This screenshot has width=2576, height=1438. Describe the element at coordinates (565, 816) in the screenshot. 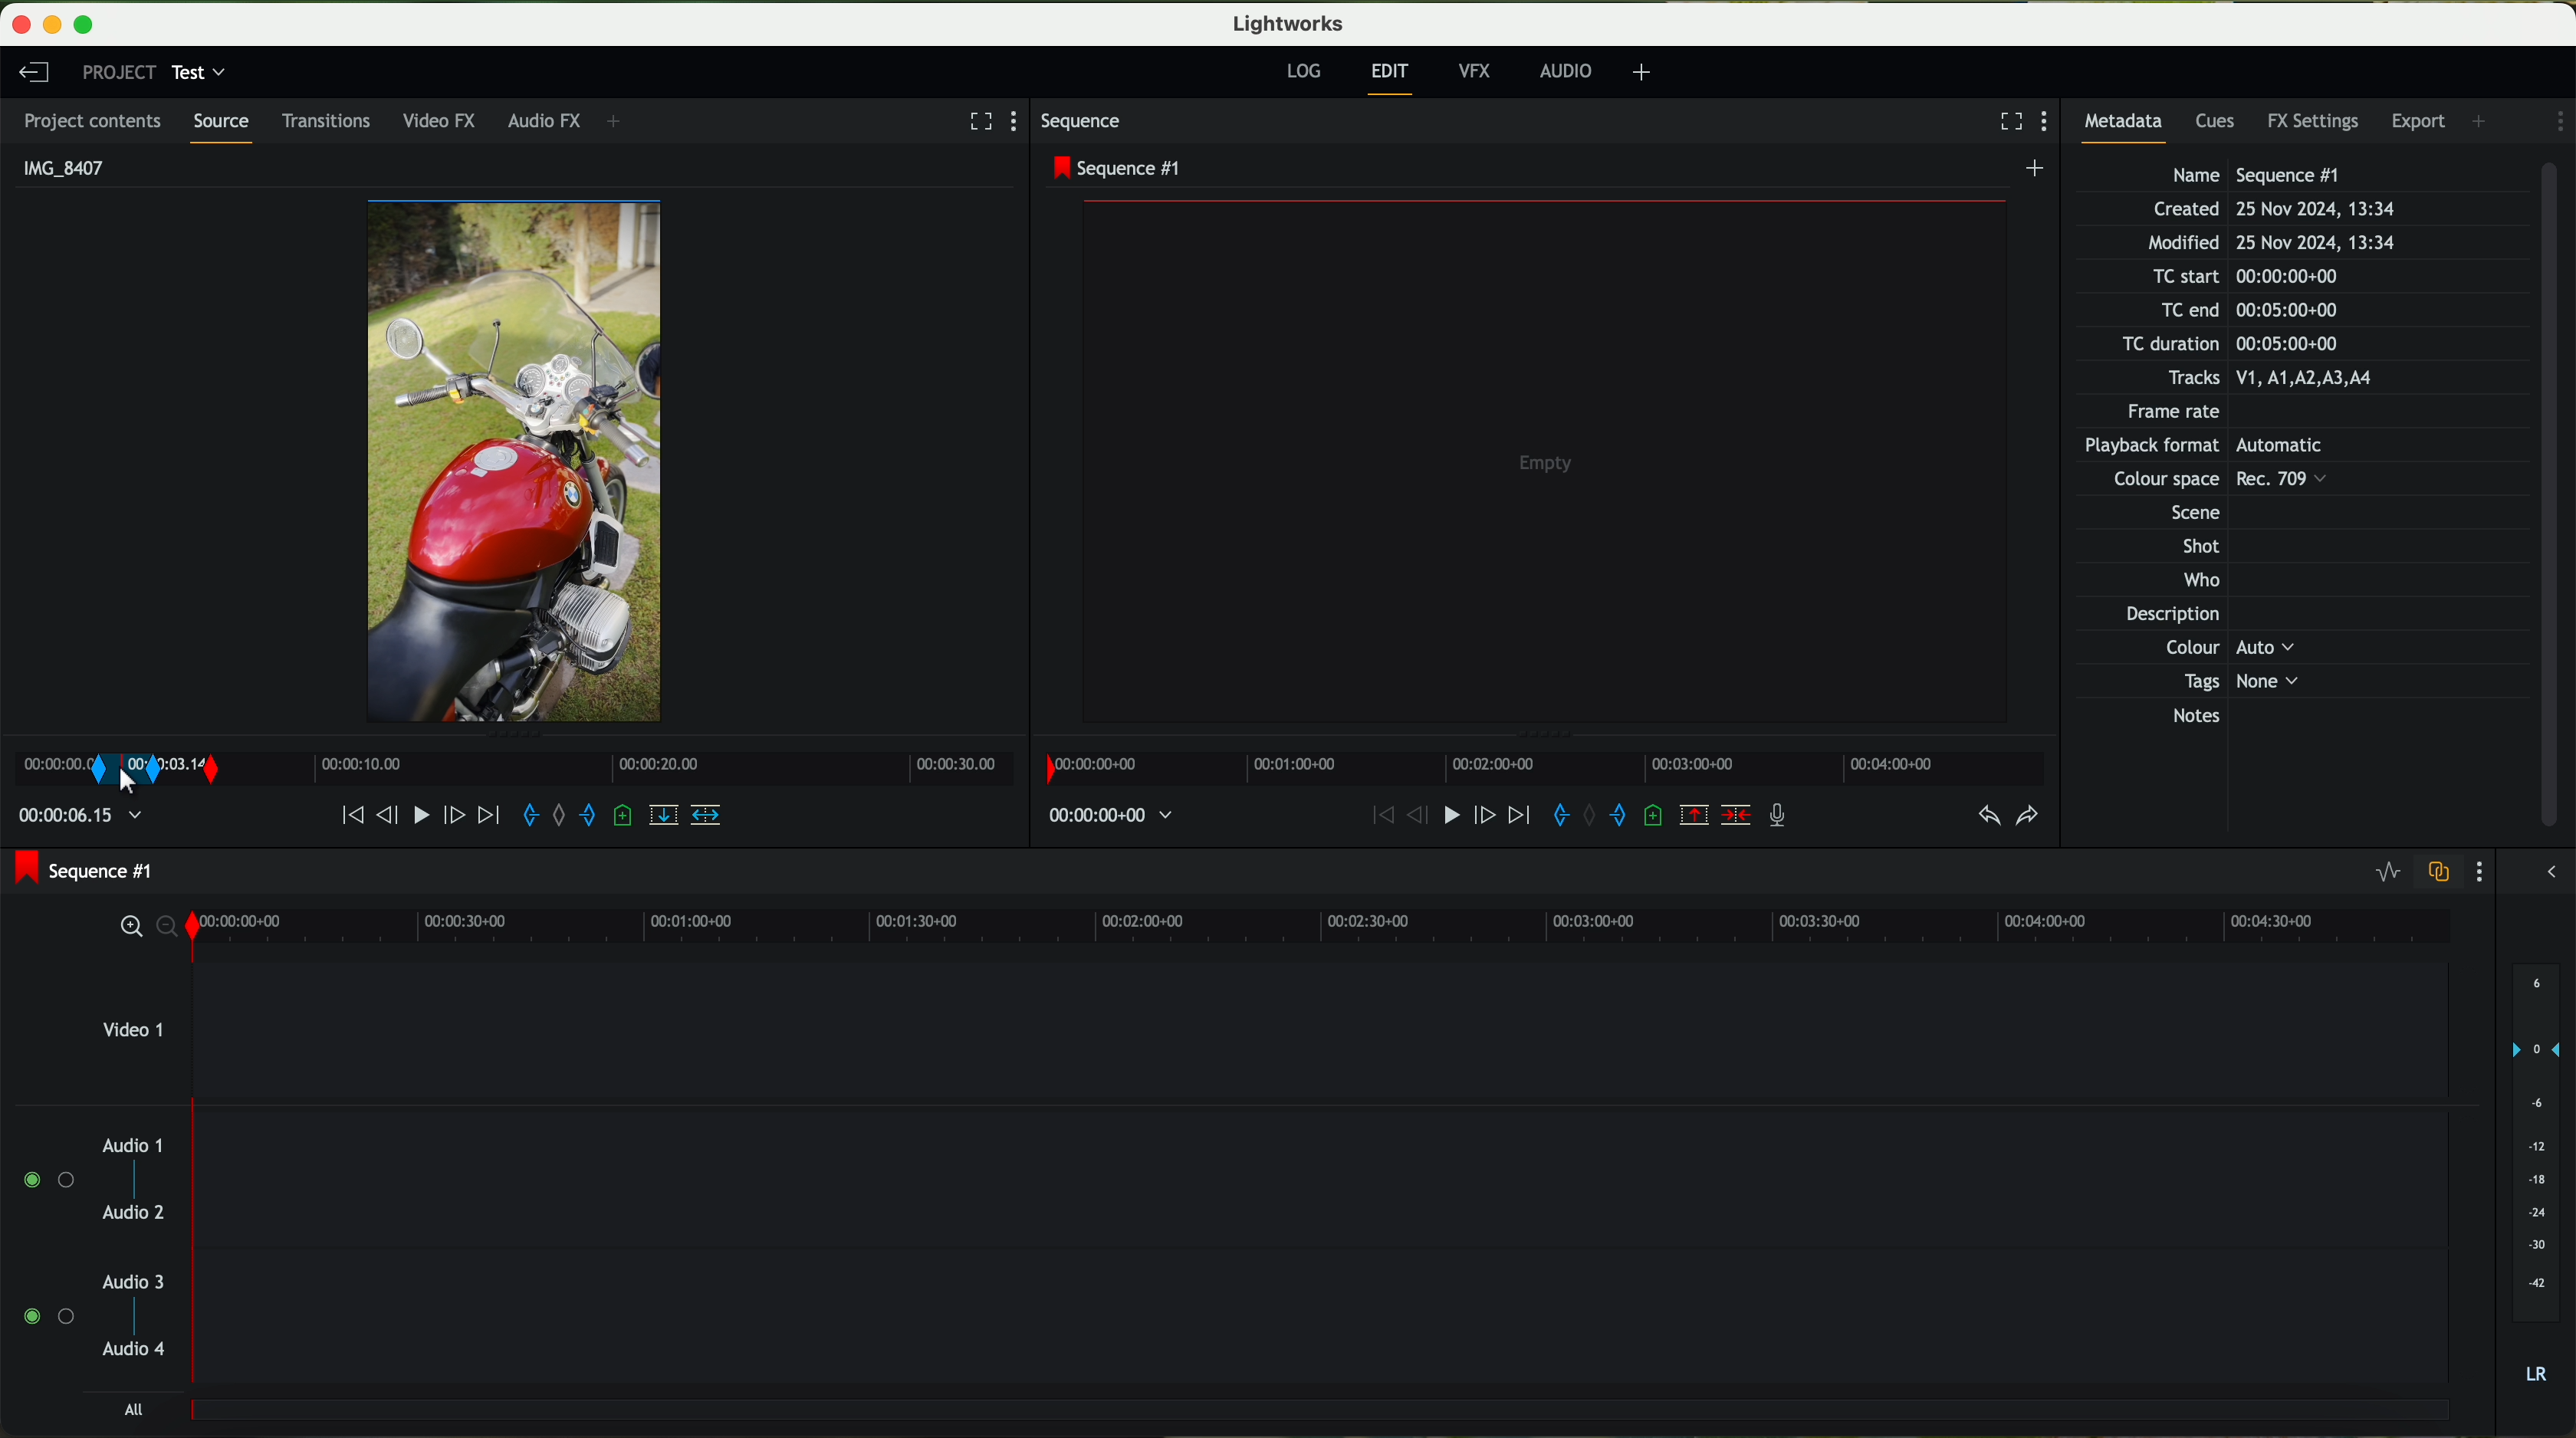

I see `clear marks` at that location.